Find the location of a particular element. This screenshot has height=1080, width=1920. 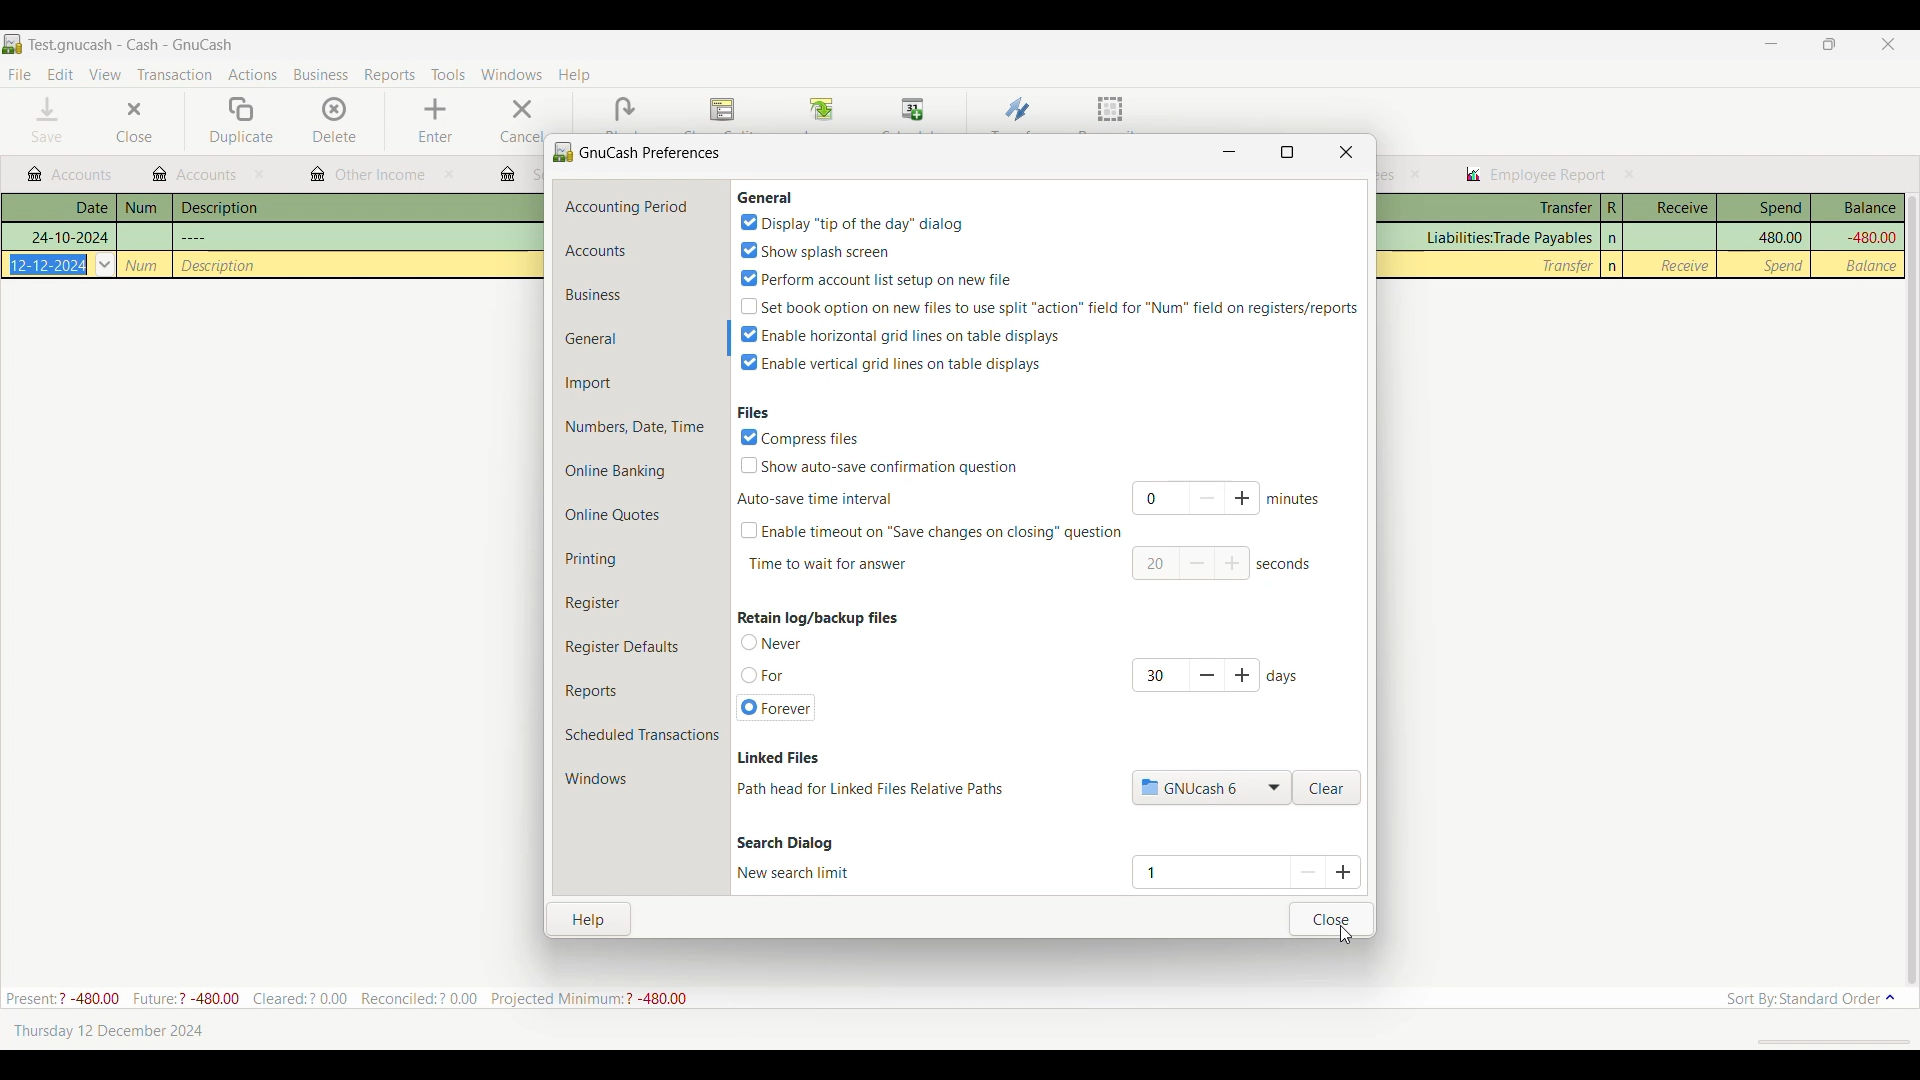

Tools menu is located at coordinates (448, 74).